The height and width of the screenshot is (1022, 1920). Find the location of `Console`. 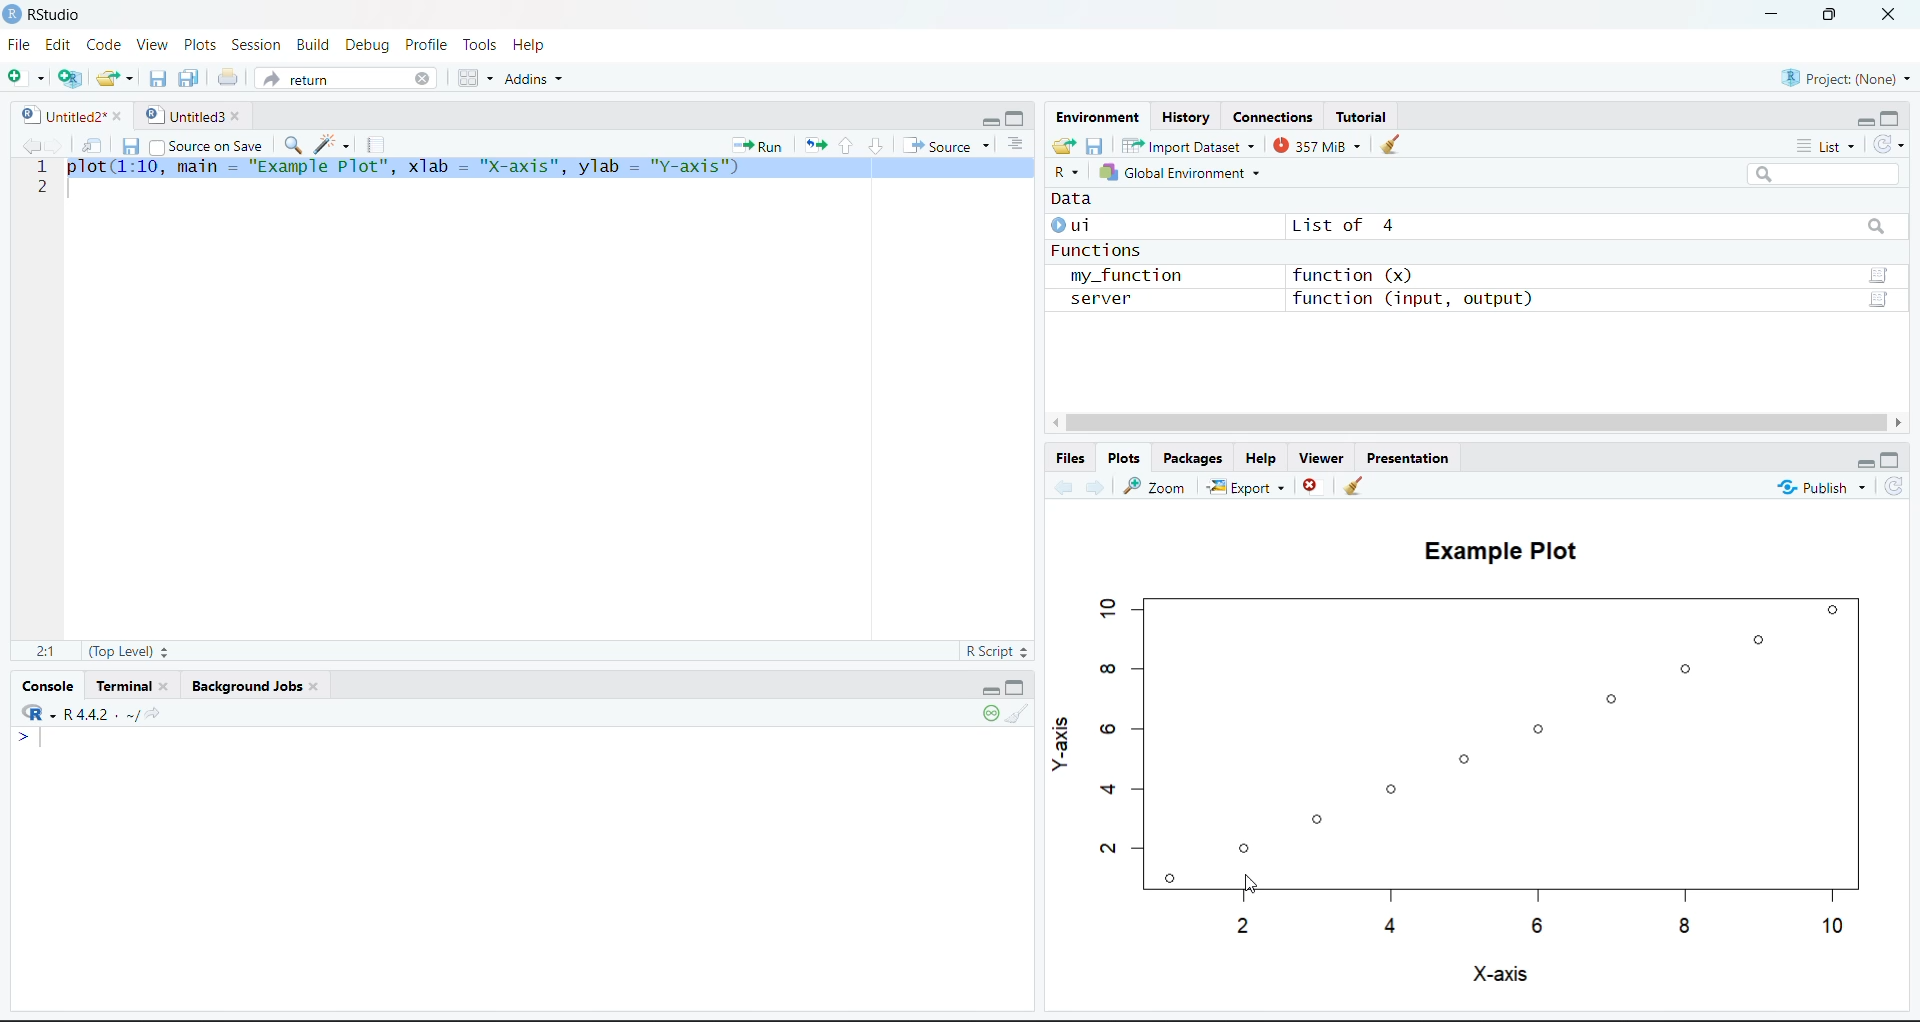

Console is located at coordinates (51, 683).